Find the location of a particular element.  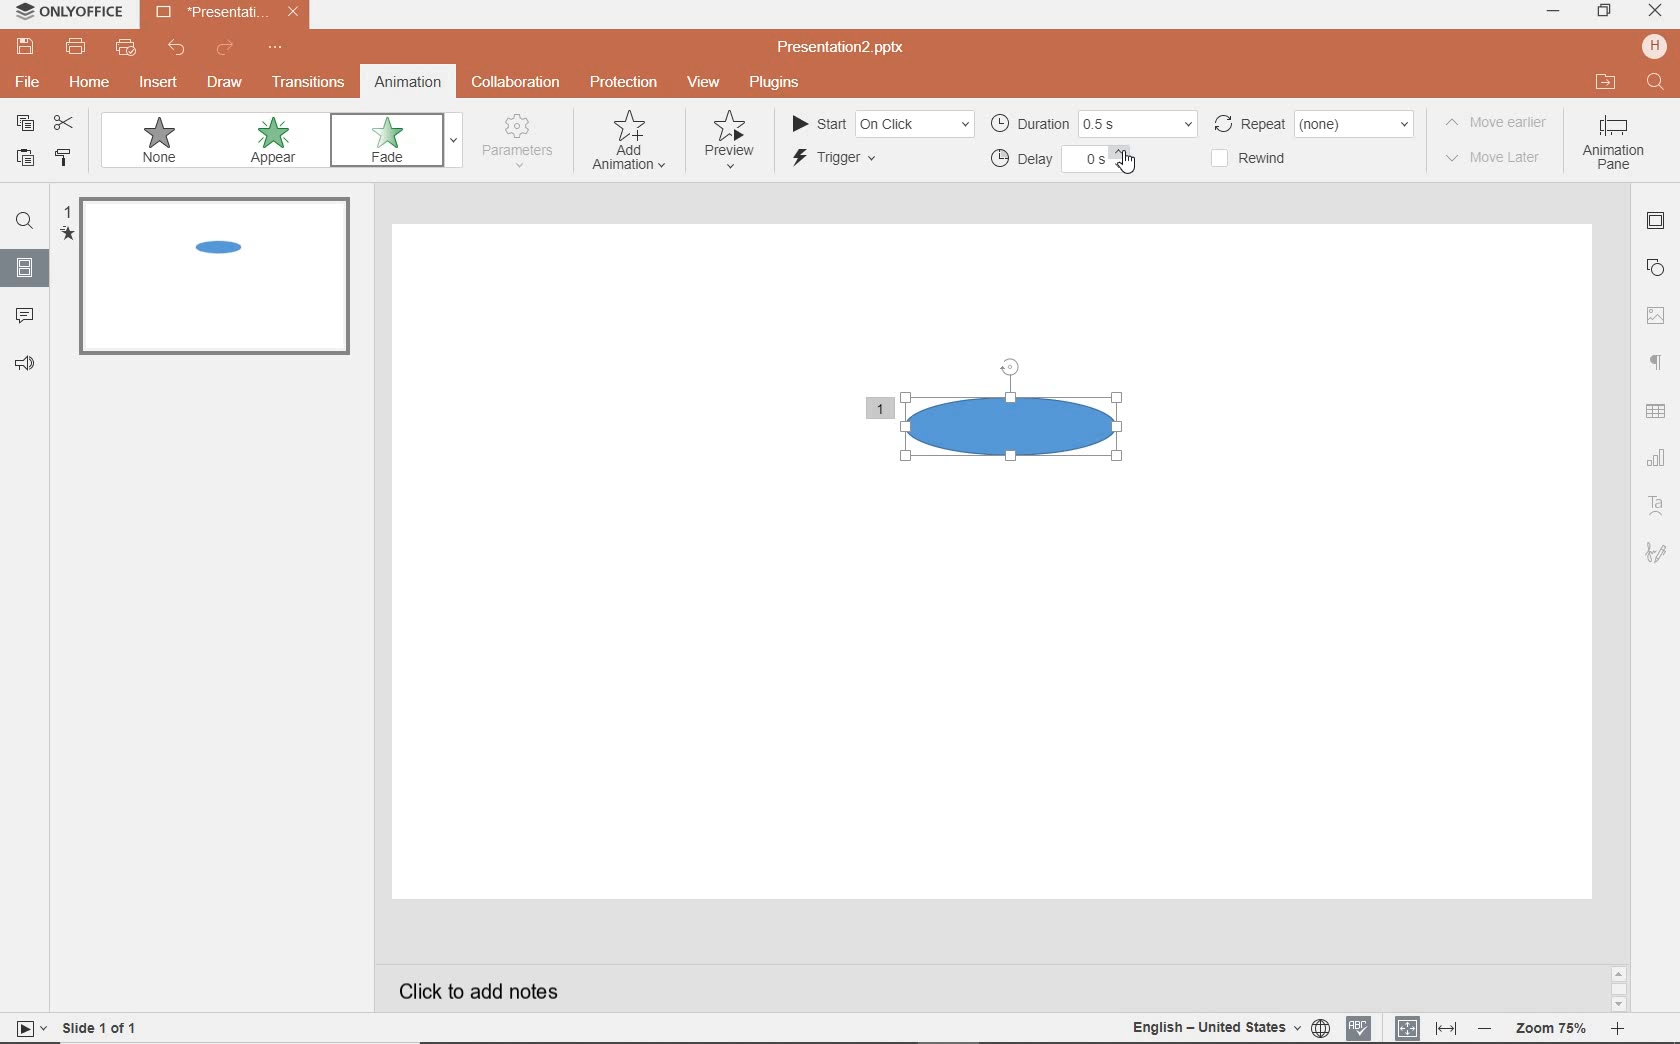

click to add notes is located at coordinates (482, 991).